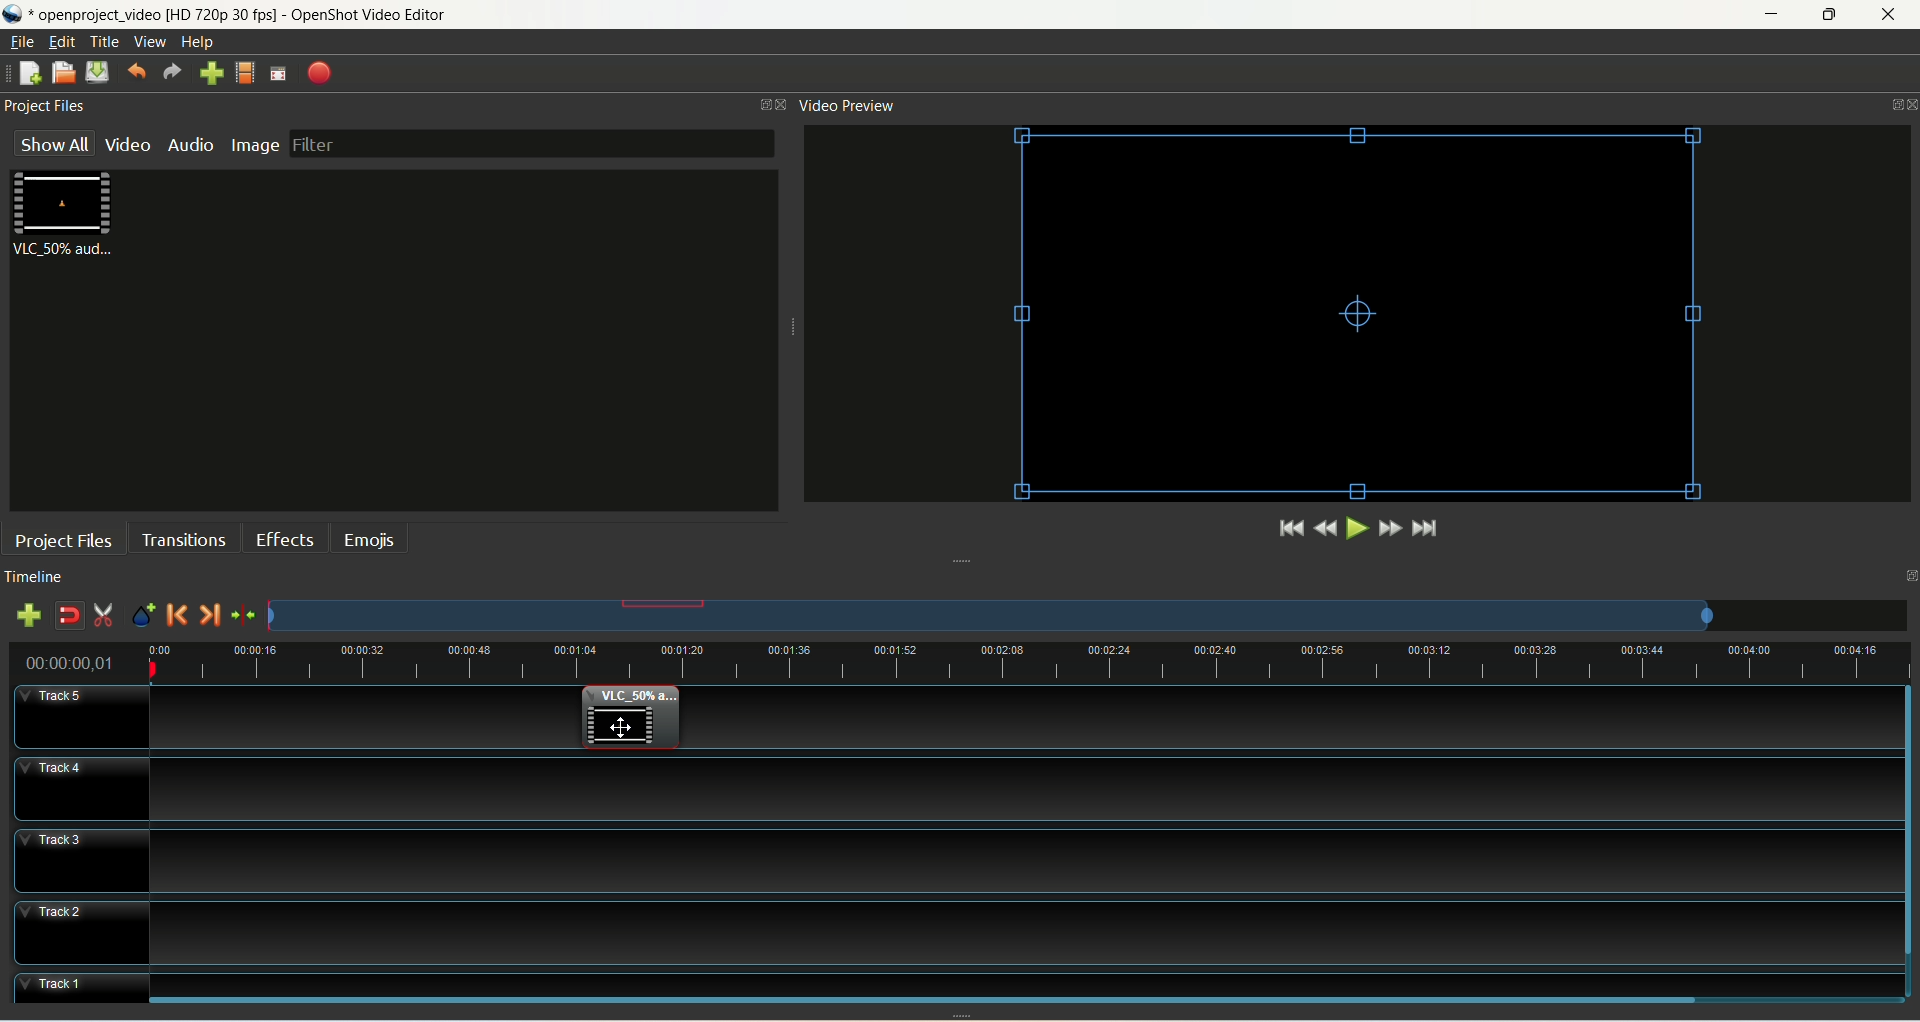  What do you see at coordinates (625, 728) in the screenshot?
I see `cursor` at bounding box center [625, 728].